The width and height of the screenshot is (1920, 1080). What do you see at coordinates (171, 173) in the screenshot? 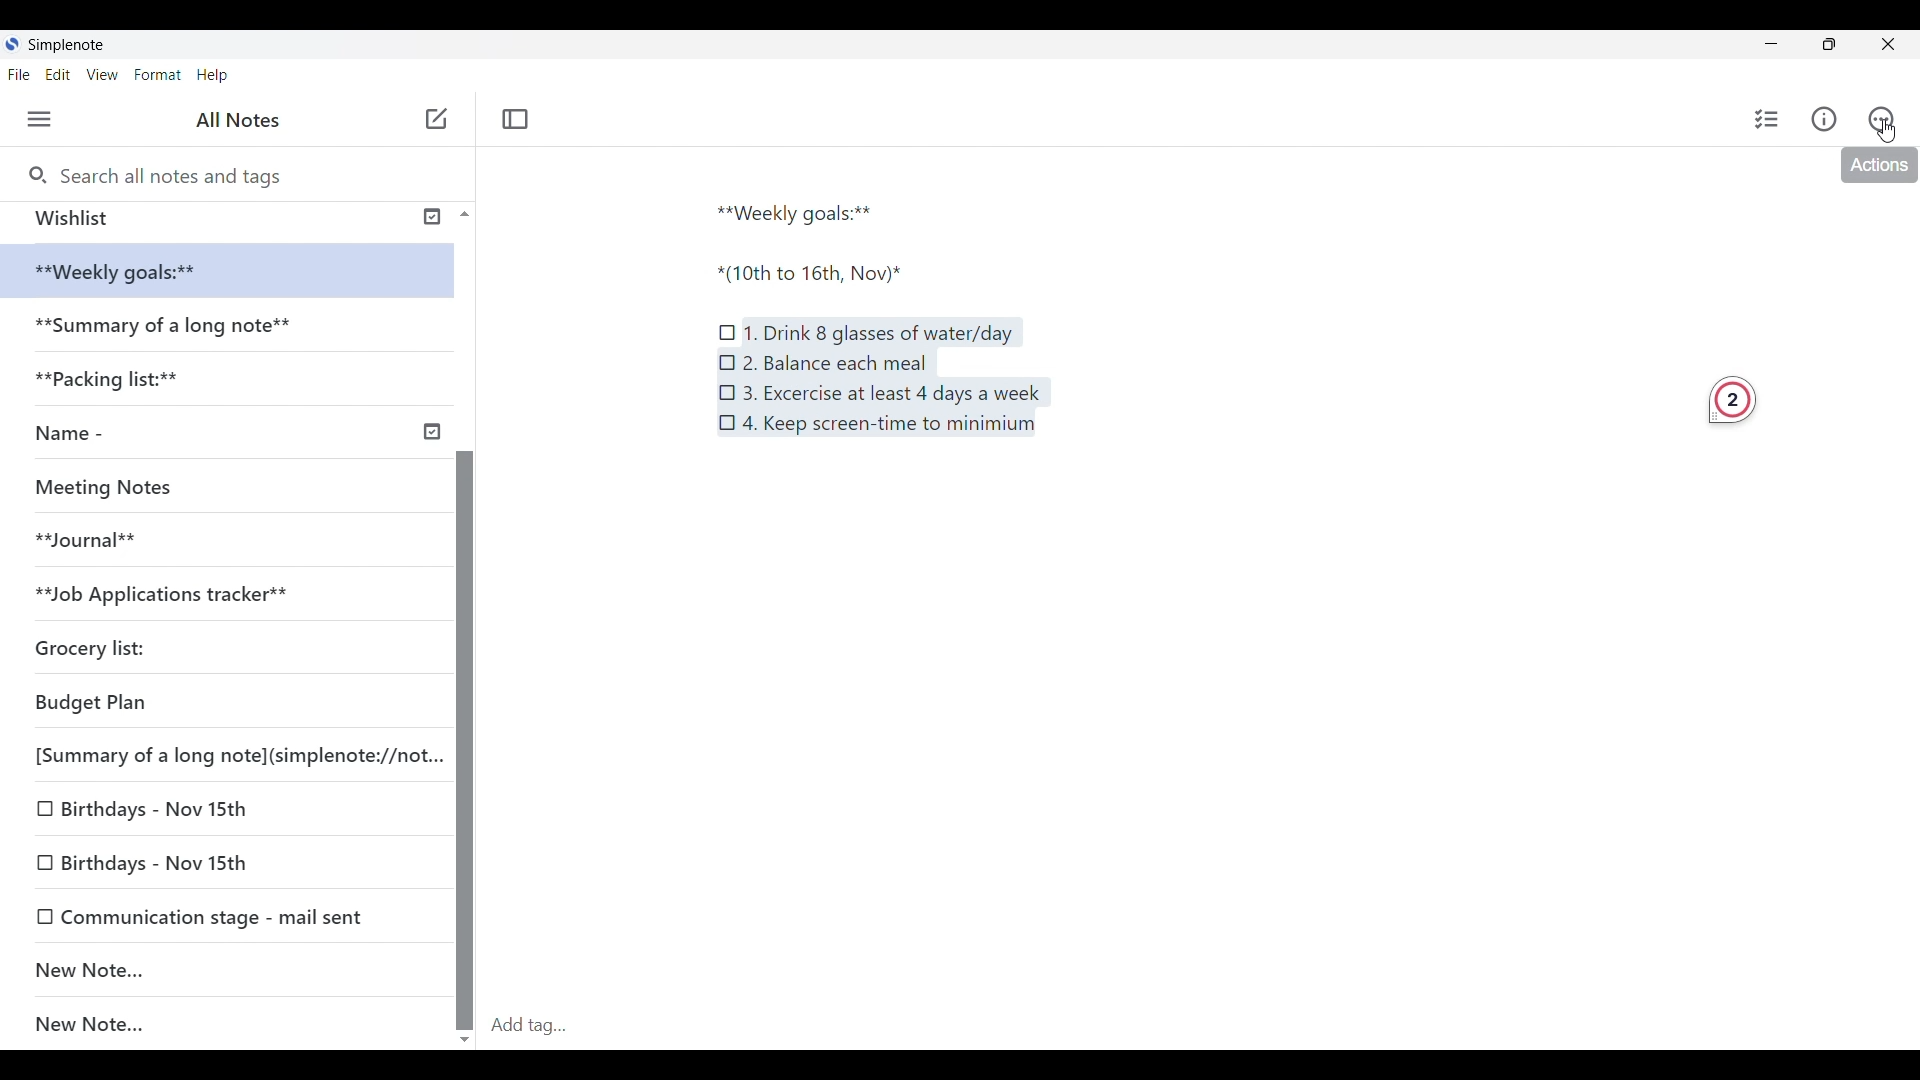
I see `Search all notes and tags` at bounding box center [171, 173].